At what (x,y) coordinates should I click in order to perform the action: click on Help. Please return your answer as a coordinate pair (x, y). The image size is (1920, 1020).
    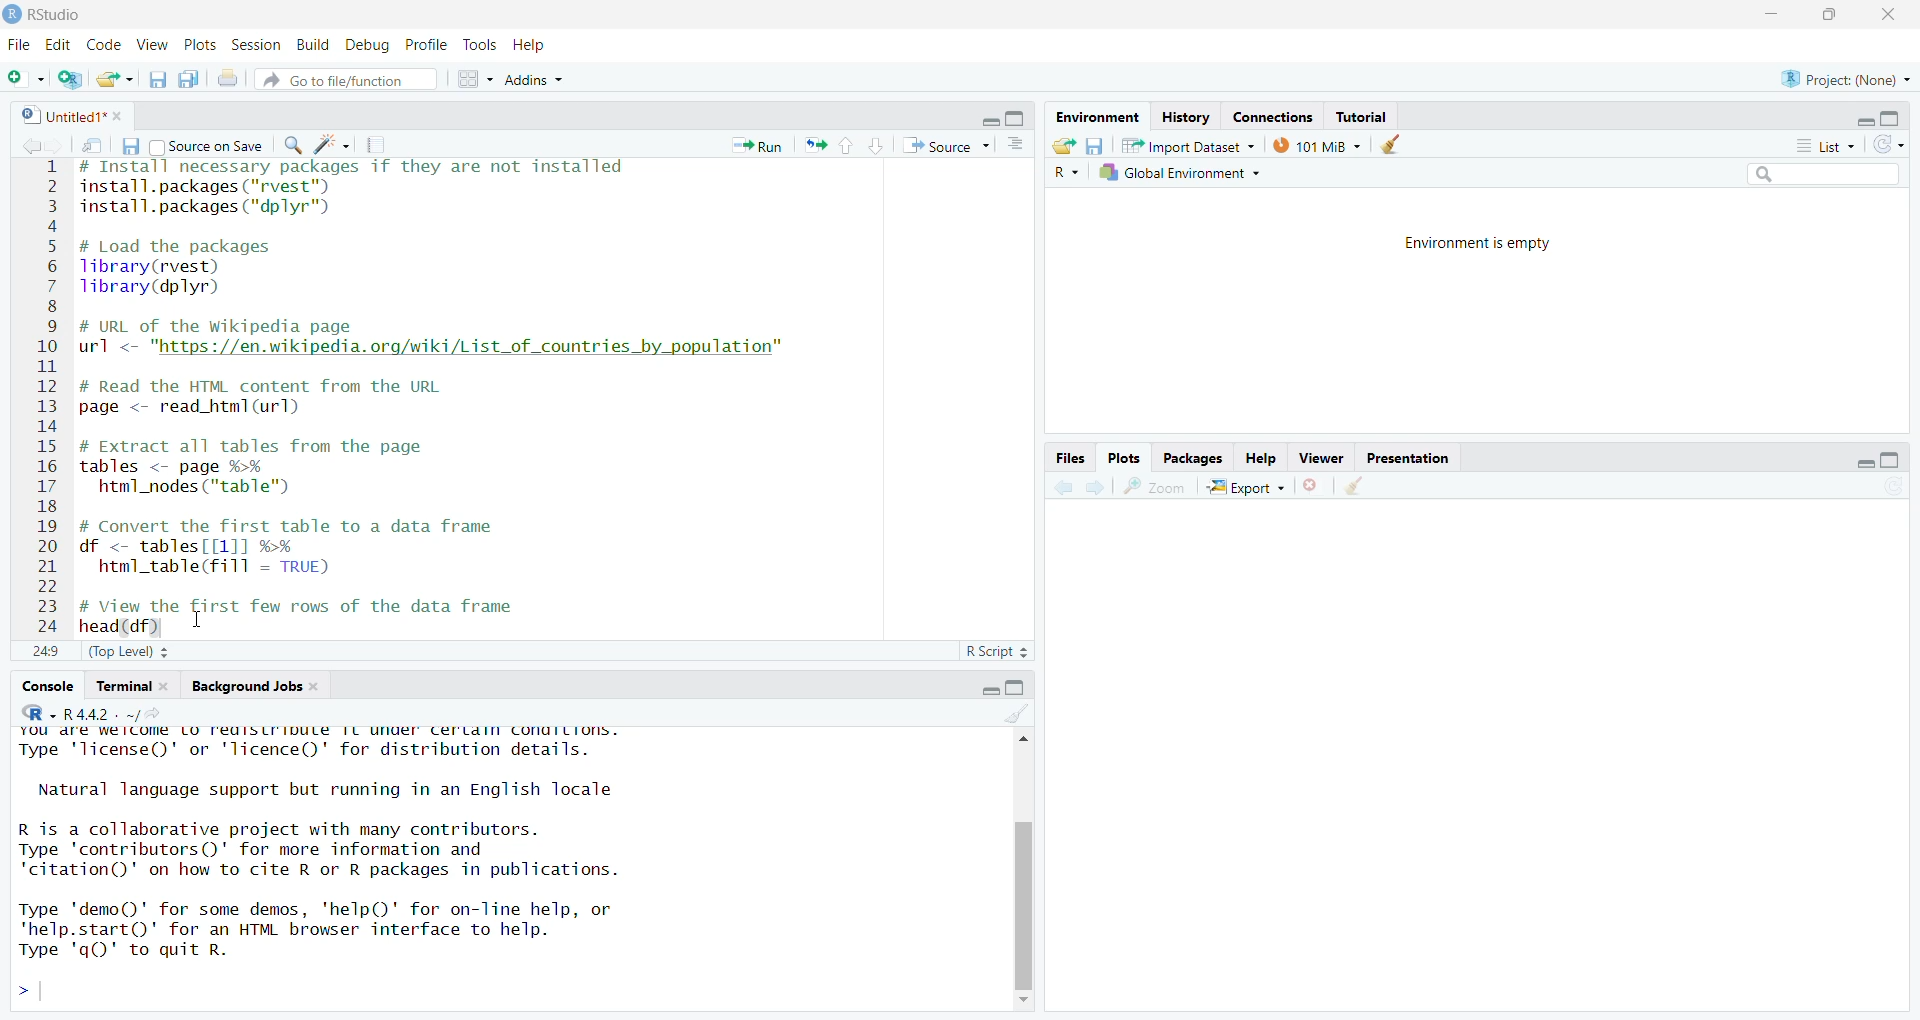
    Looking at the image, I should click on (1262, 458).